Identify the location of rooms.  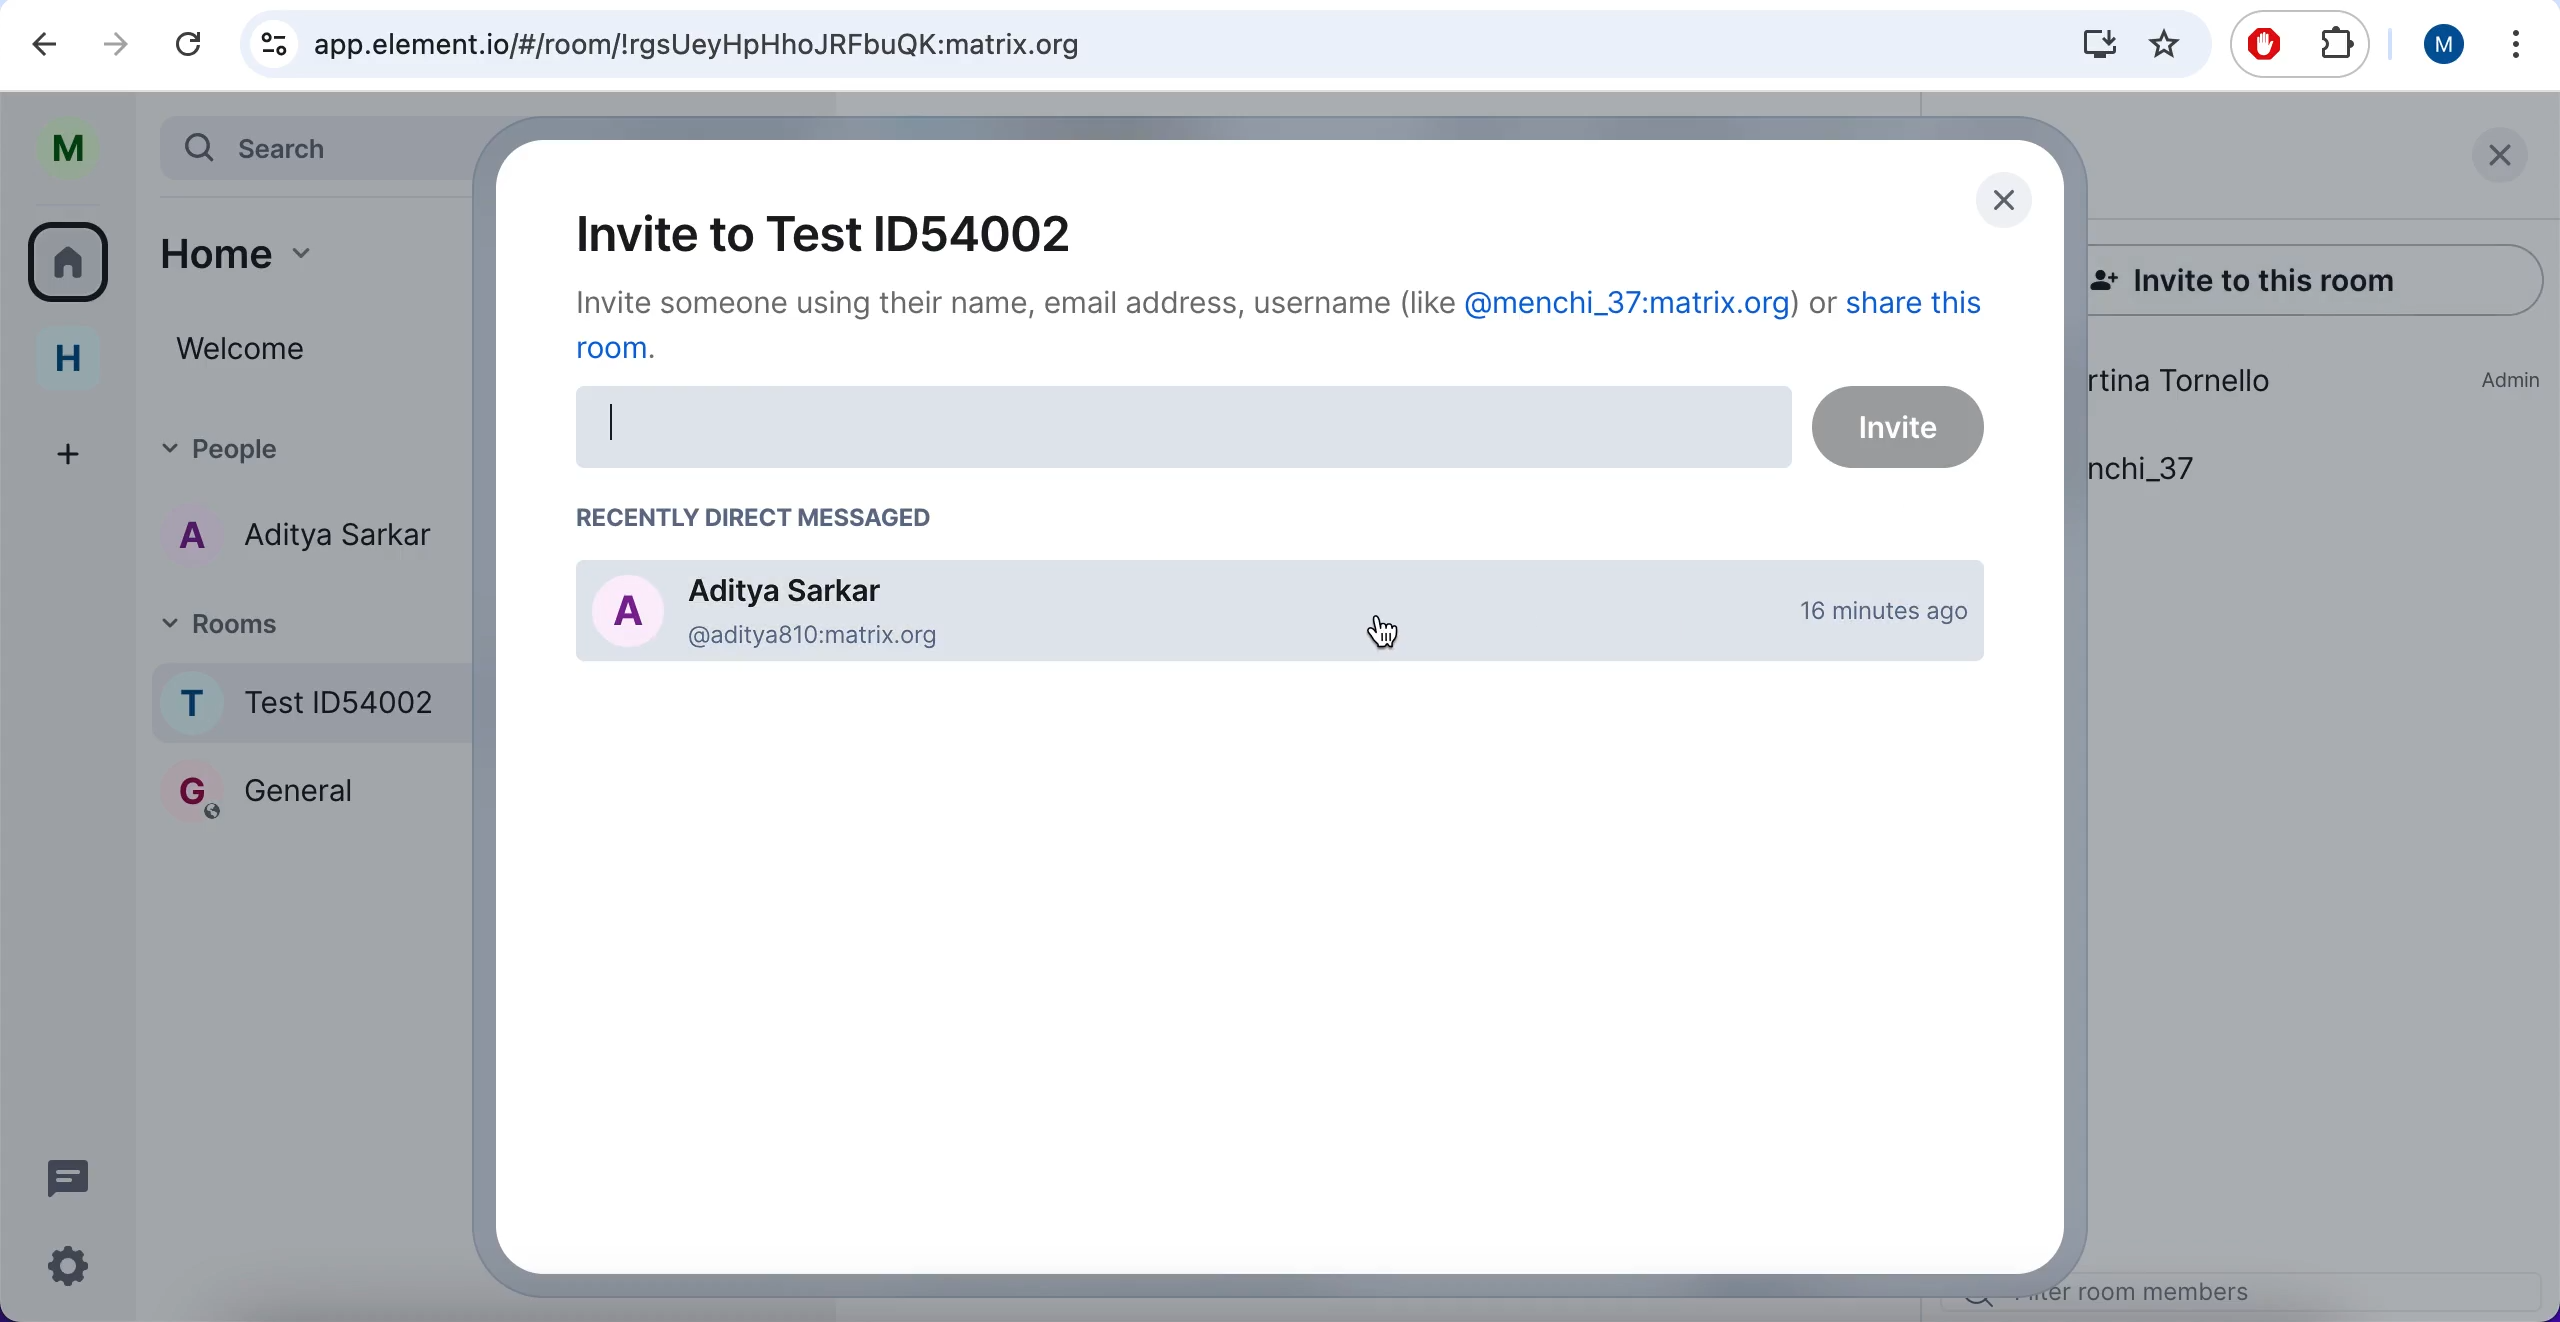
(306, 619).